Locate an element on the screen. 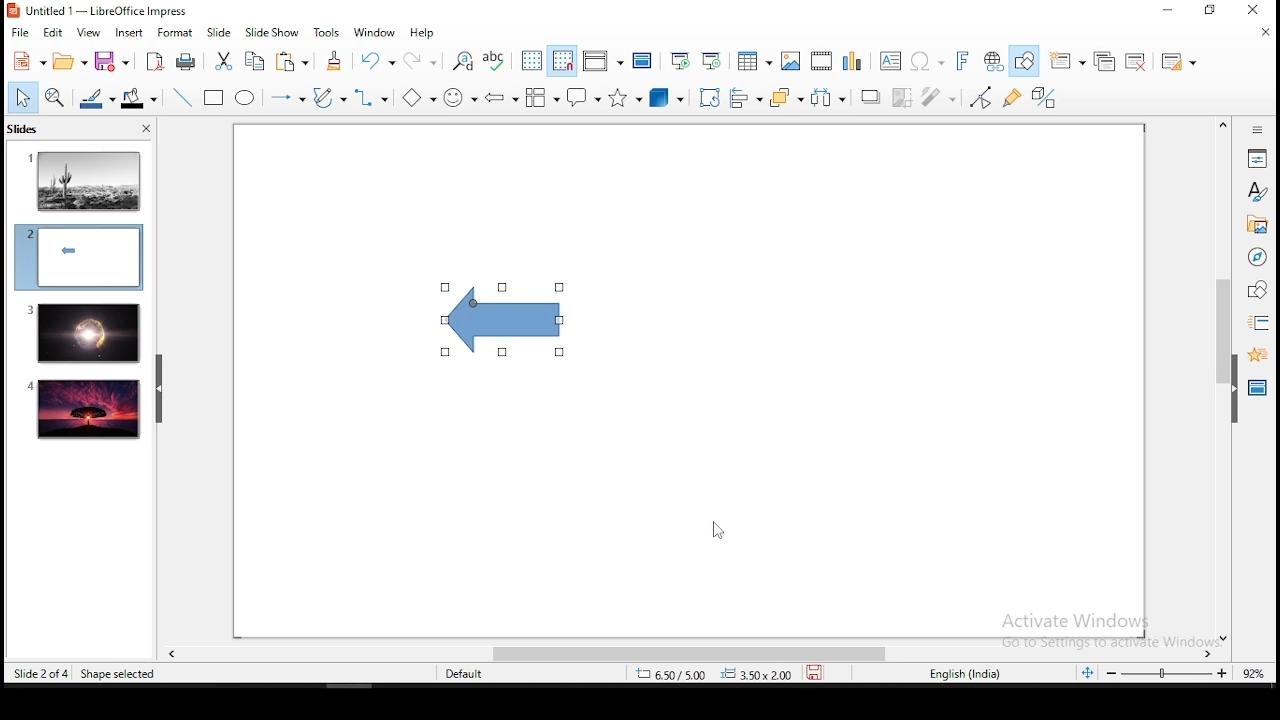 Image resolution: width=1280 pixels, height=720 pixels. connectors is located at coordinates (369, 98).